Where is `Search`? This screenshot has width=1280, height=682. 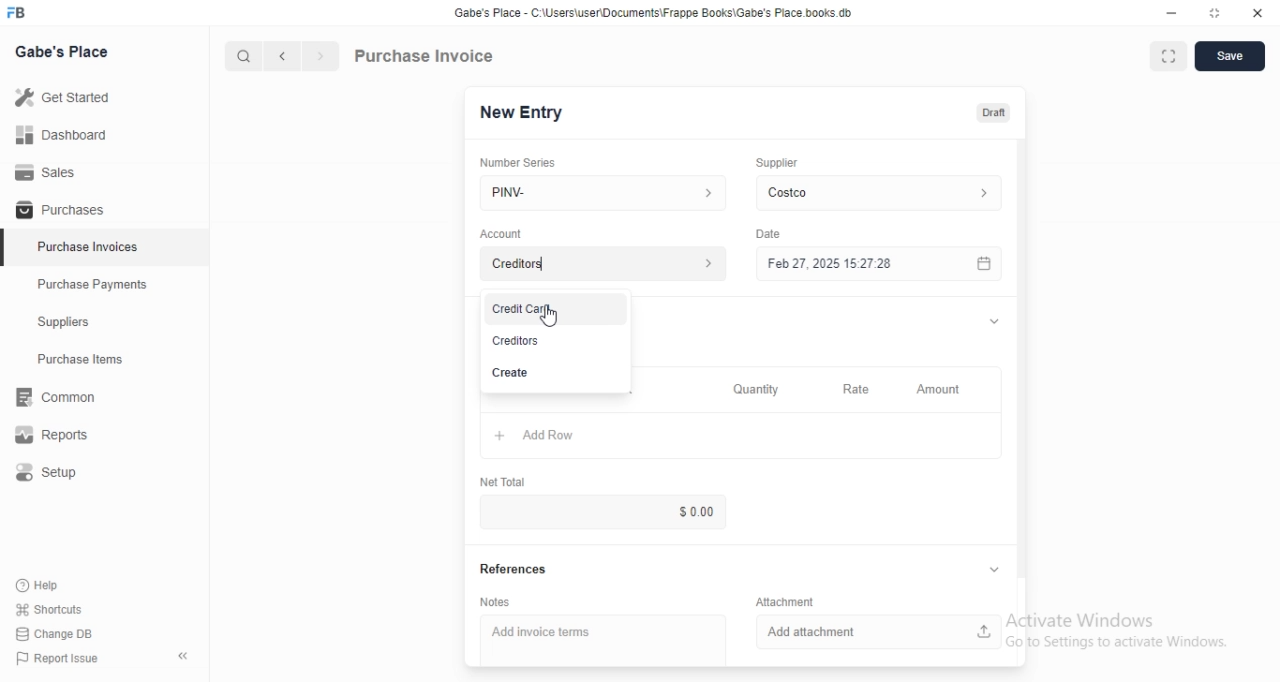
Search is located at coordinates (243, 56).